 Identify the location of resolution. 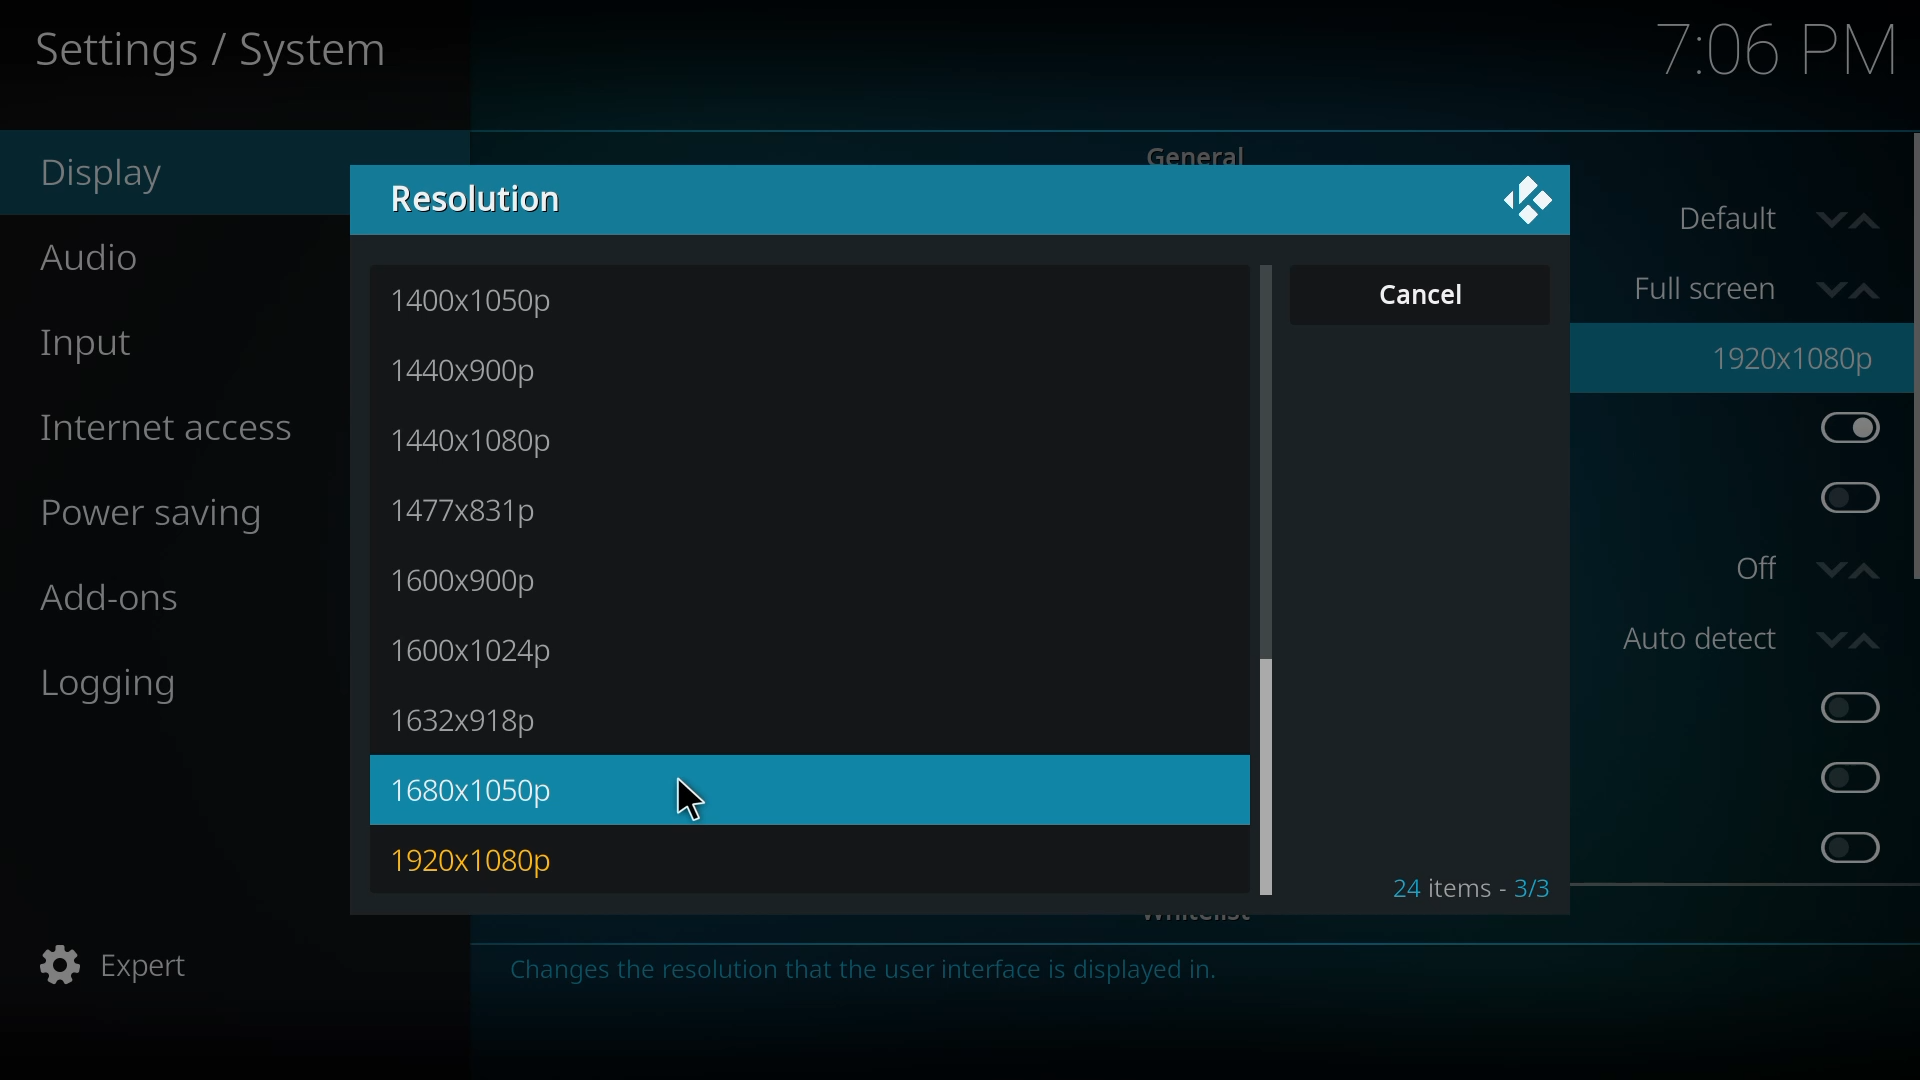
(486, 201).